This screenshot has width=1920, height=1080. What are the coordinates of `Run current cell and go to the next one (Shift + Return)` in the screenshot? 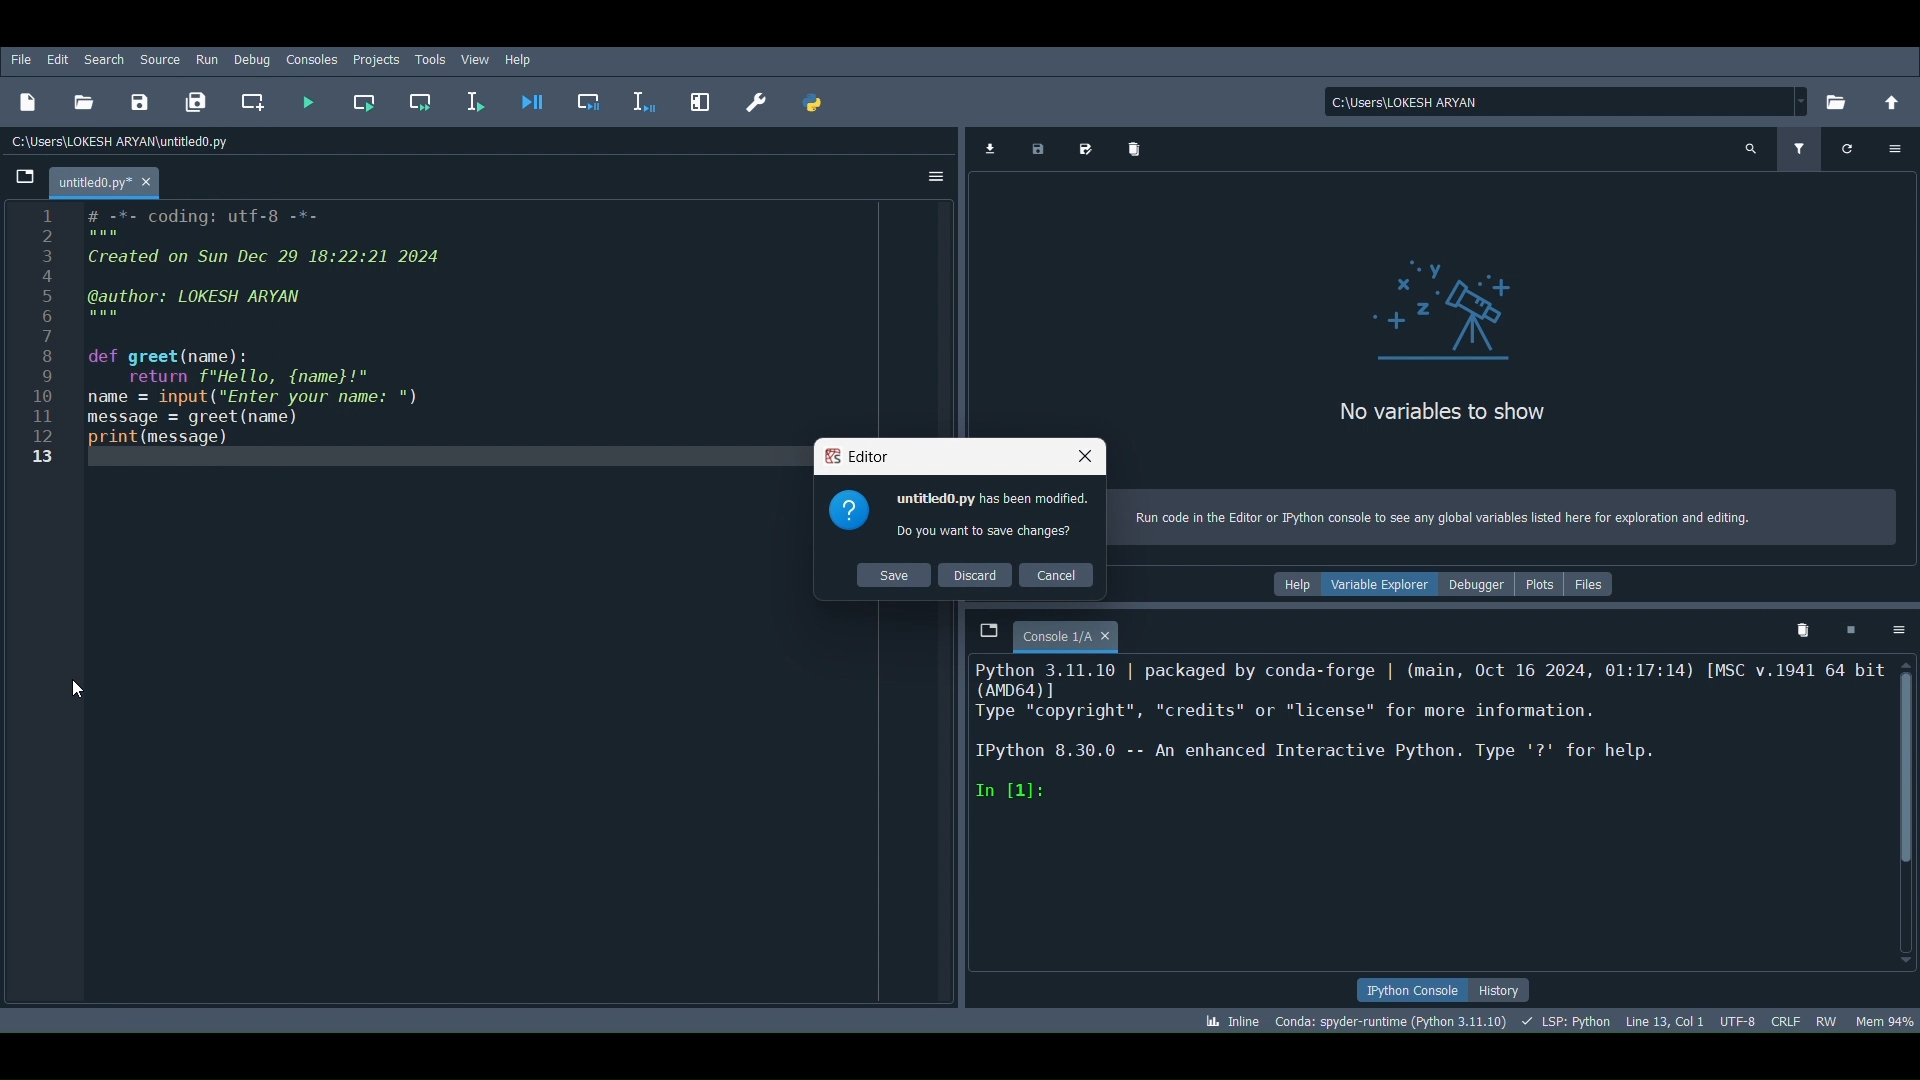 It's located at (426, 102).